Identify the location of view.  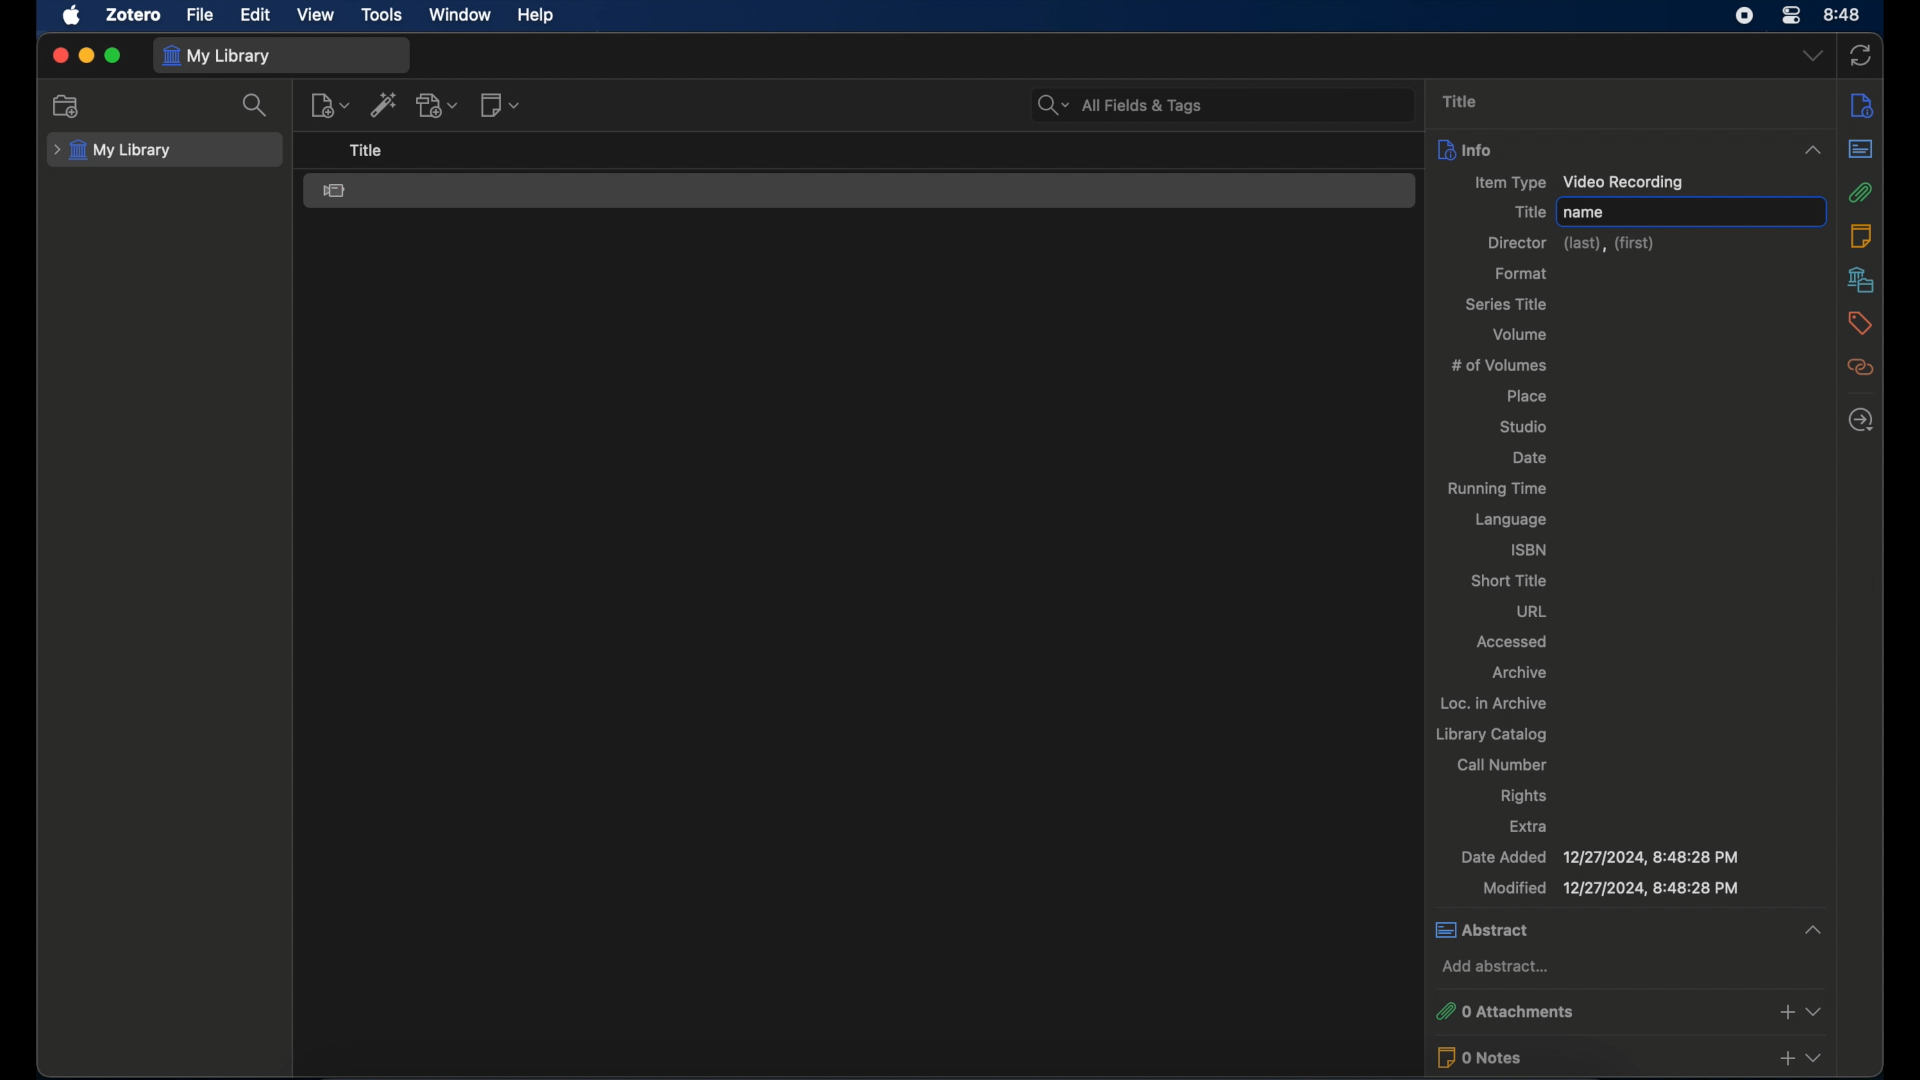
(314, 15).